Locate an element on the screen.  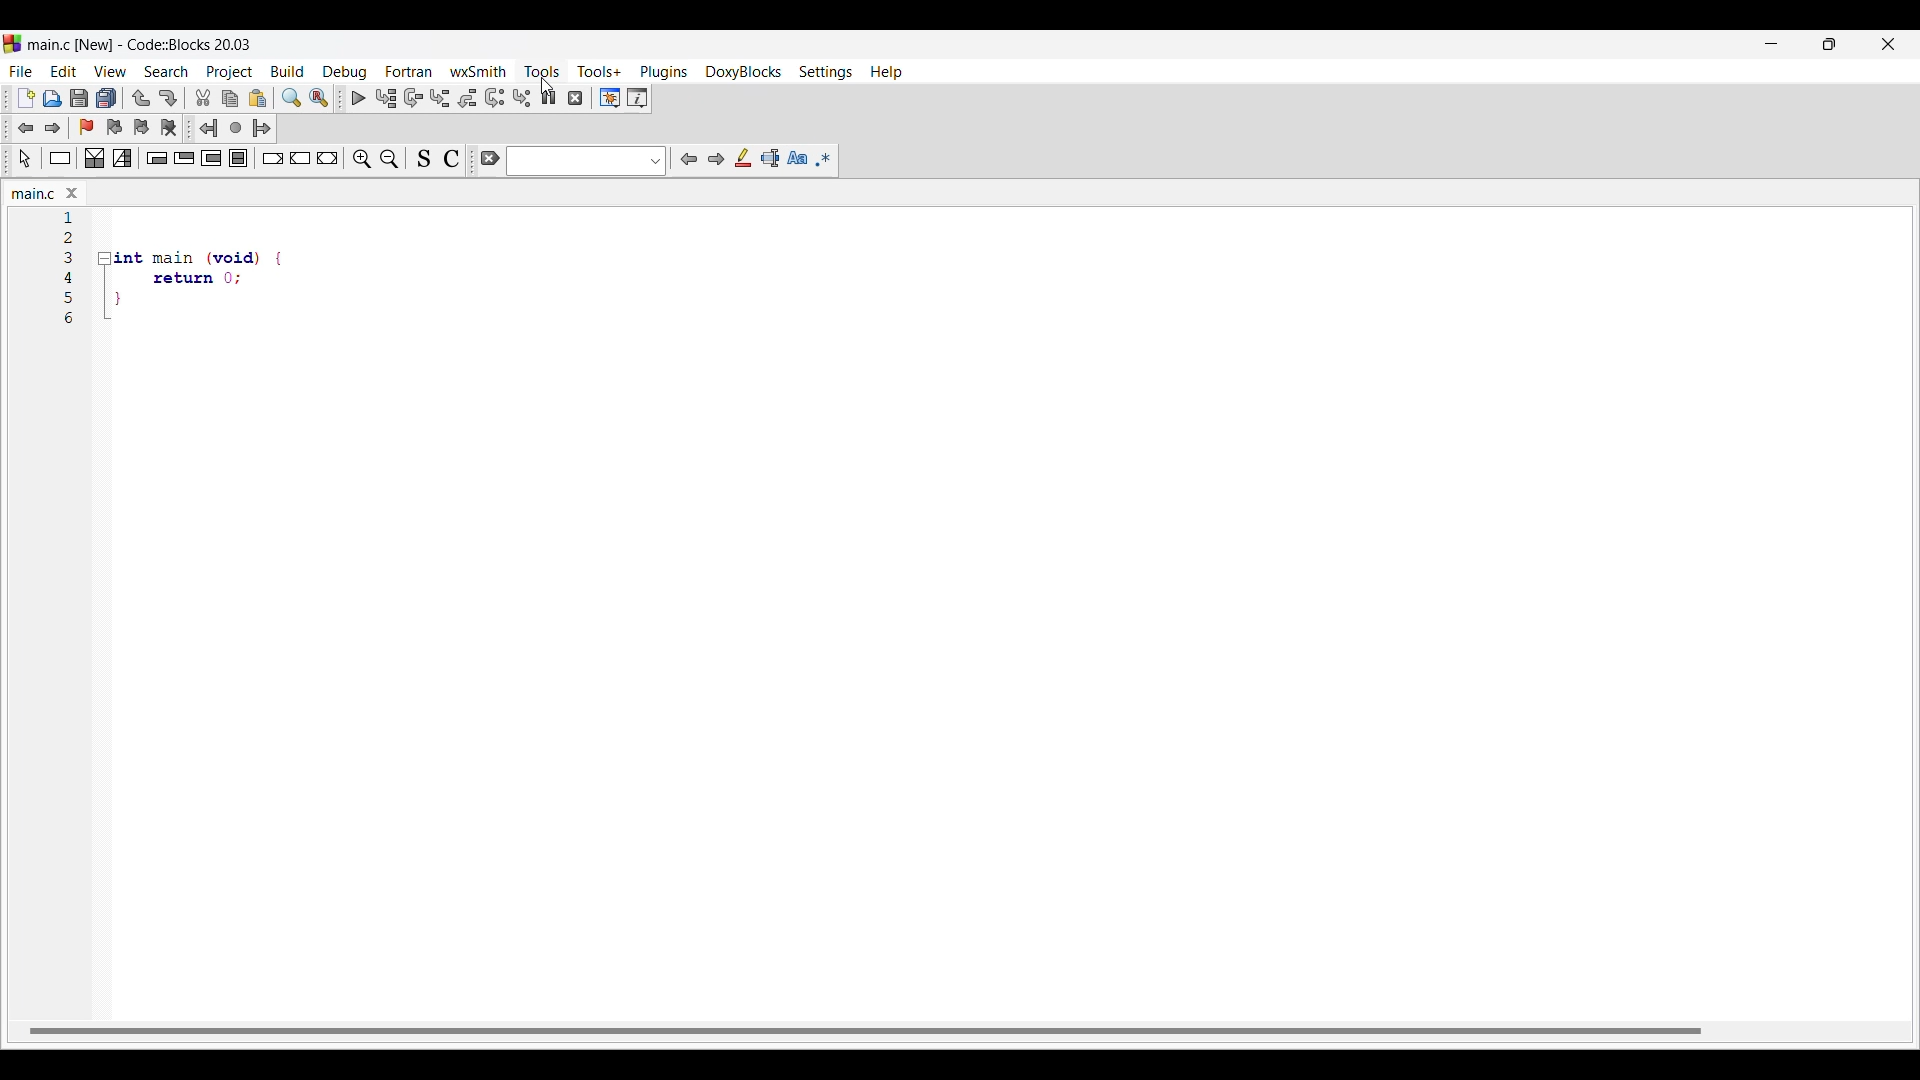
New file is located at coordinates (26, 98).